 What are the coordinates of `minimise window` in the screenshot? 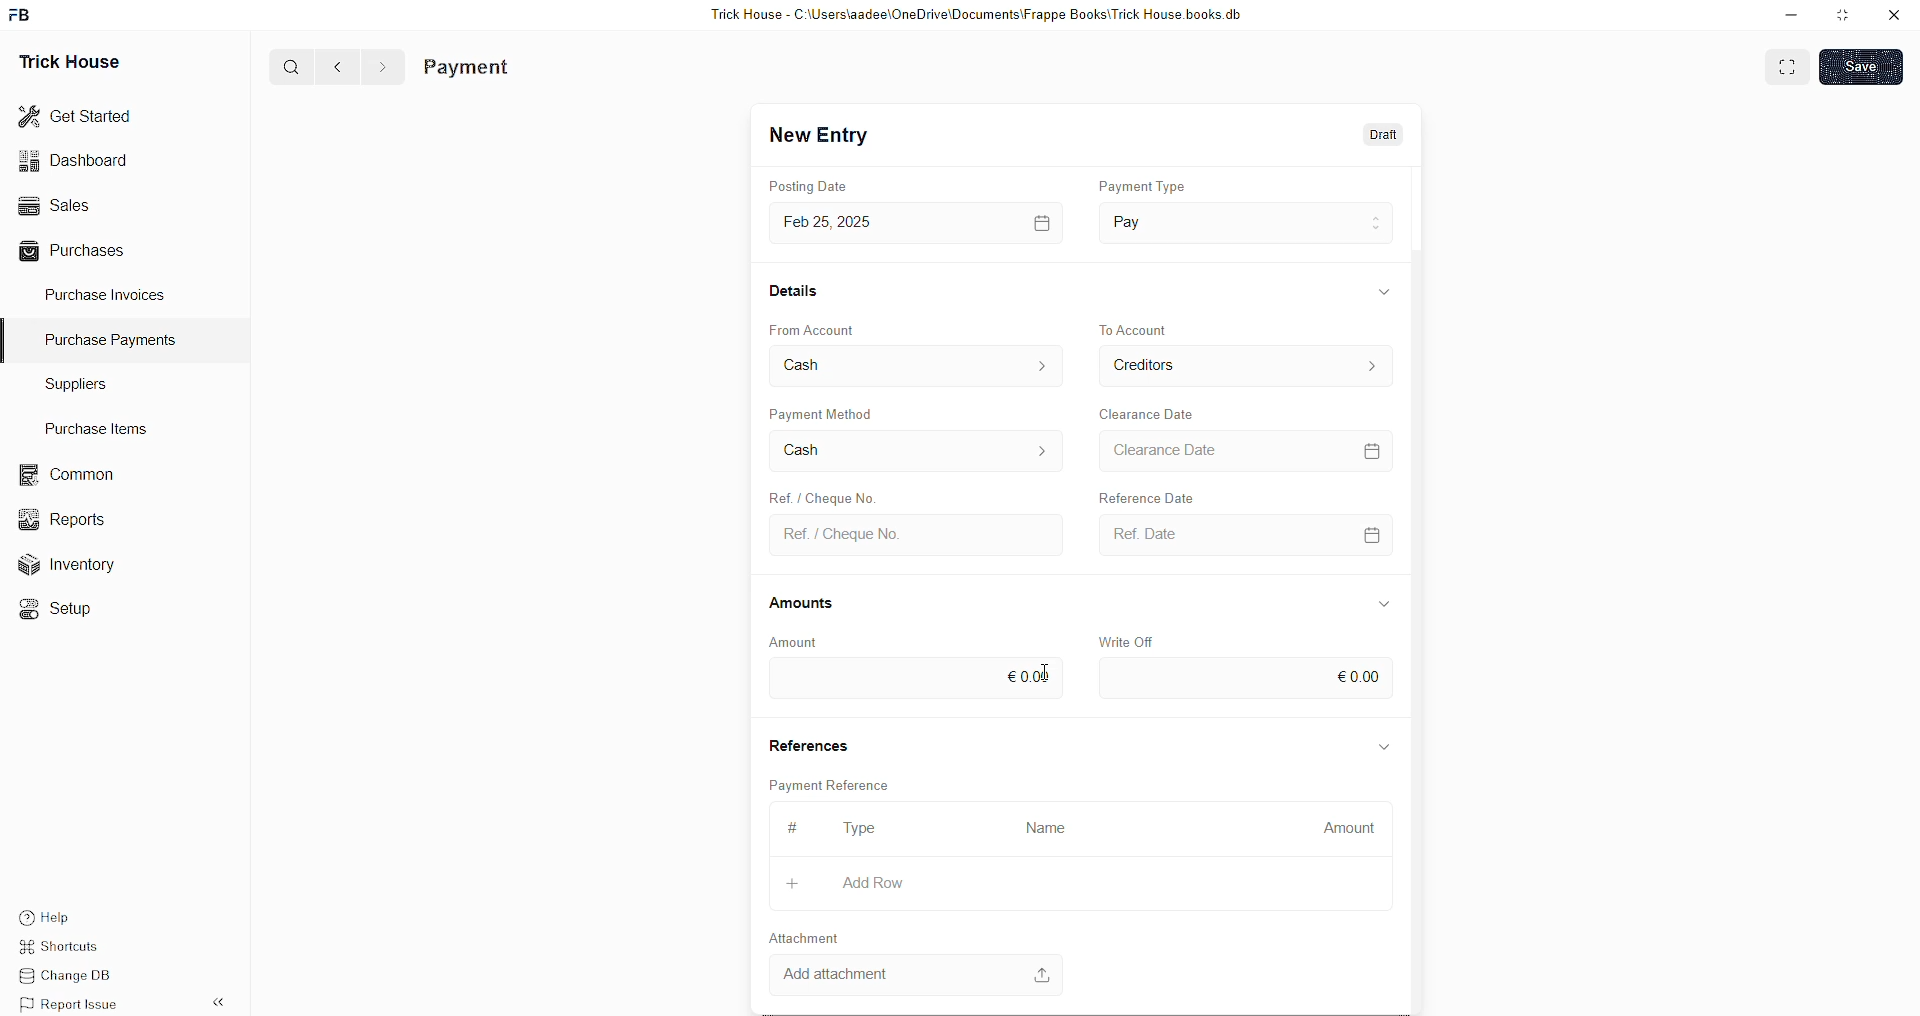 It's located at (1841, 17).